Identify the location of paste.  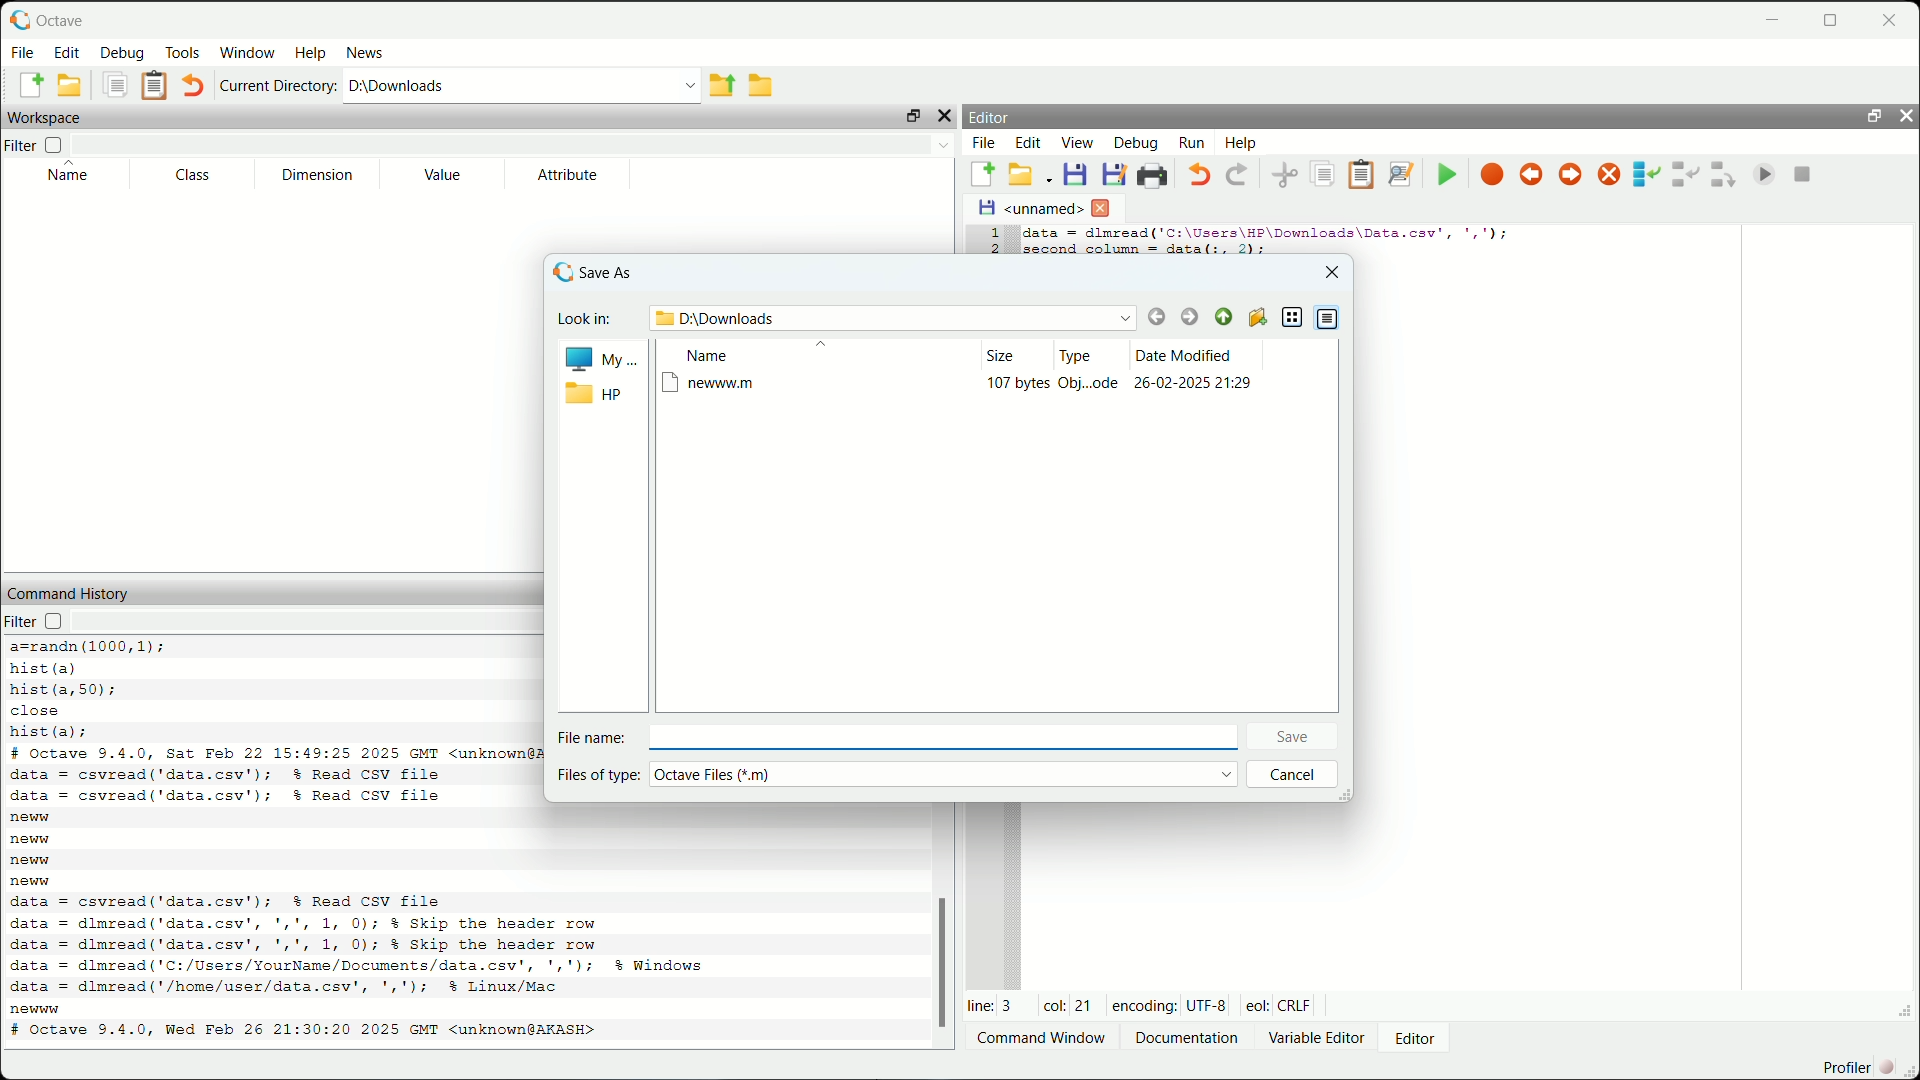
(156, 89).